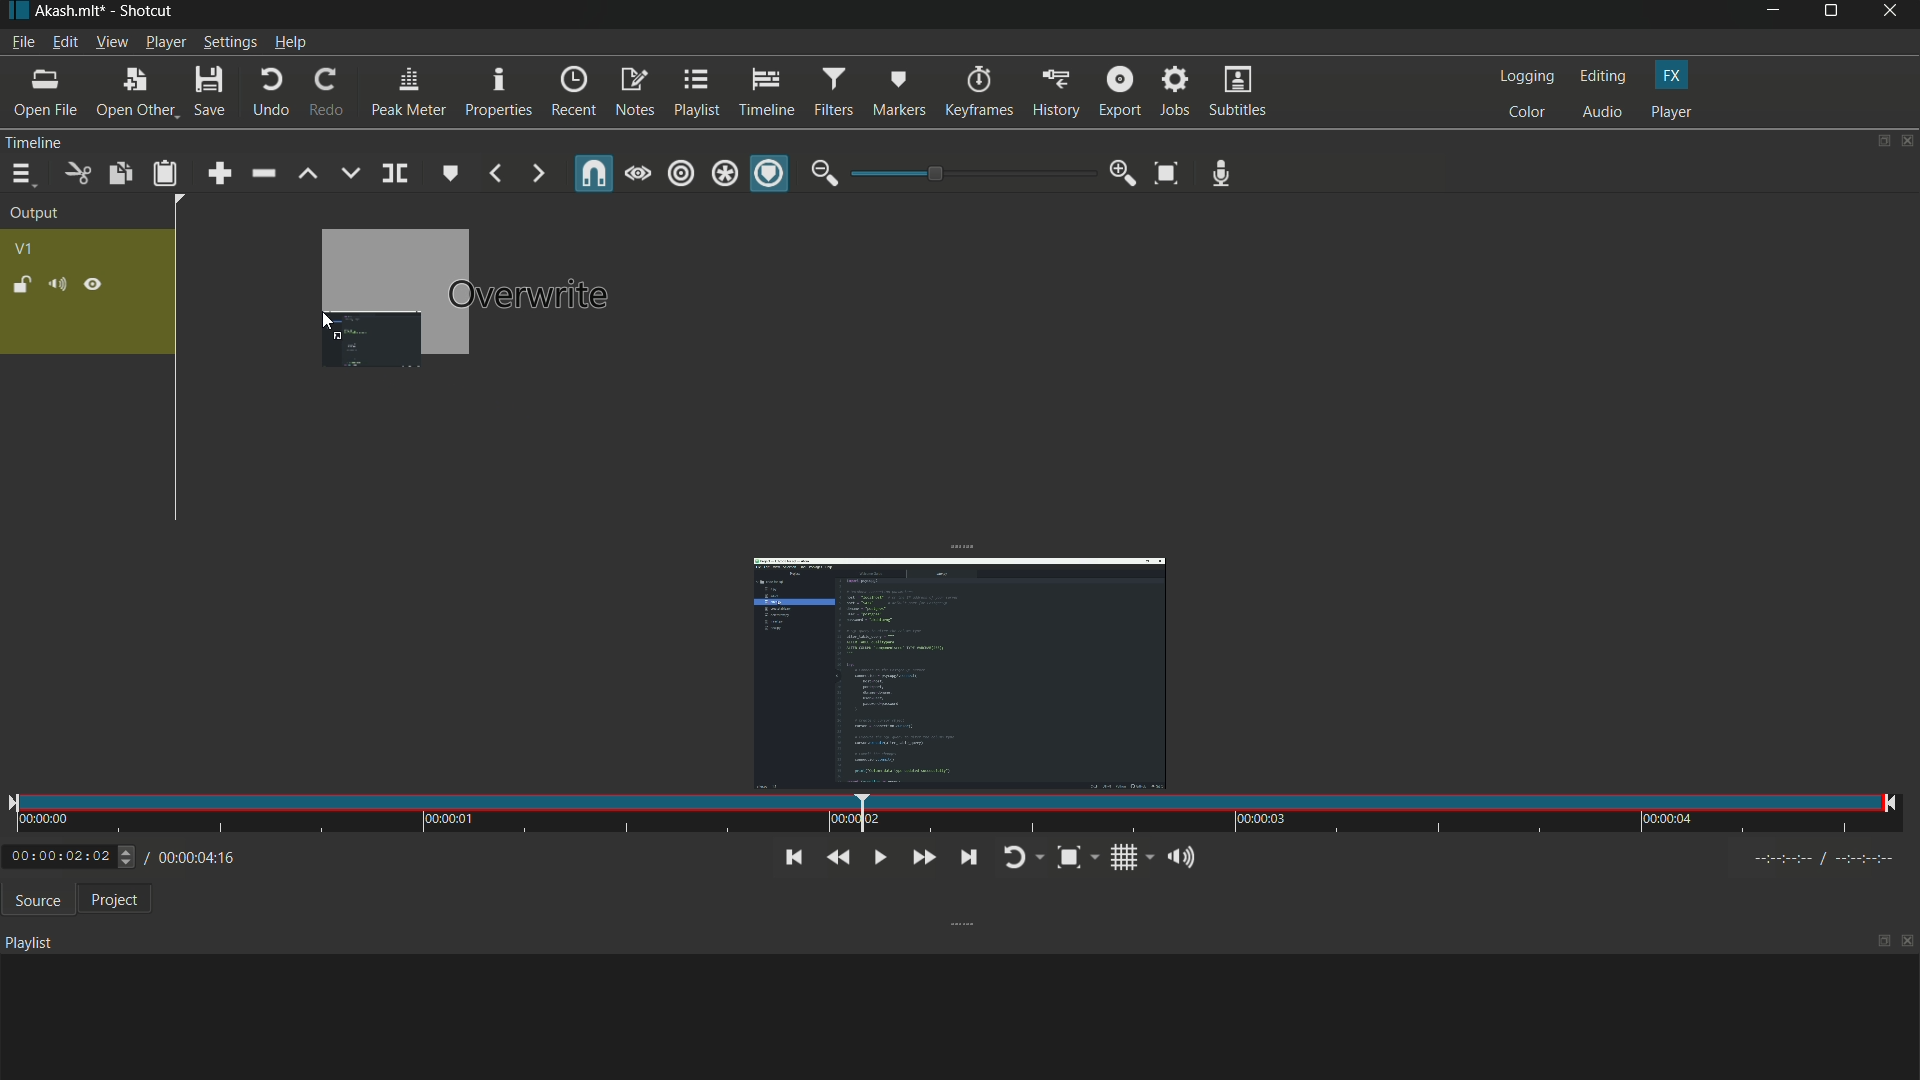 The height and width of the screenshot is (1080, 1920). Describe the element at coordinates (22, 42) in the screenshot. I see `file menu` at that location.